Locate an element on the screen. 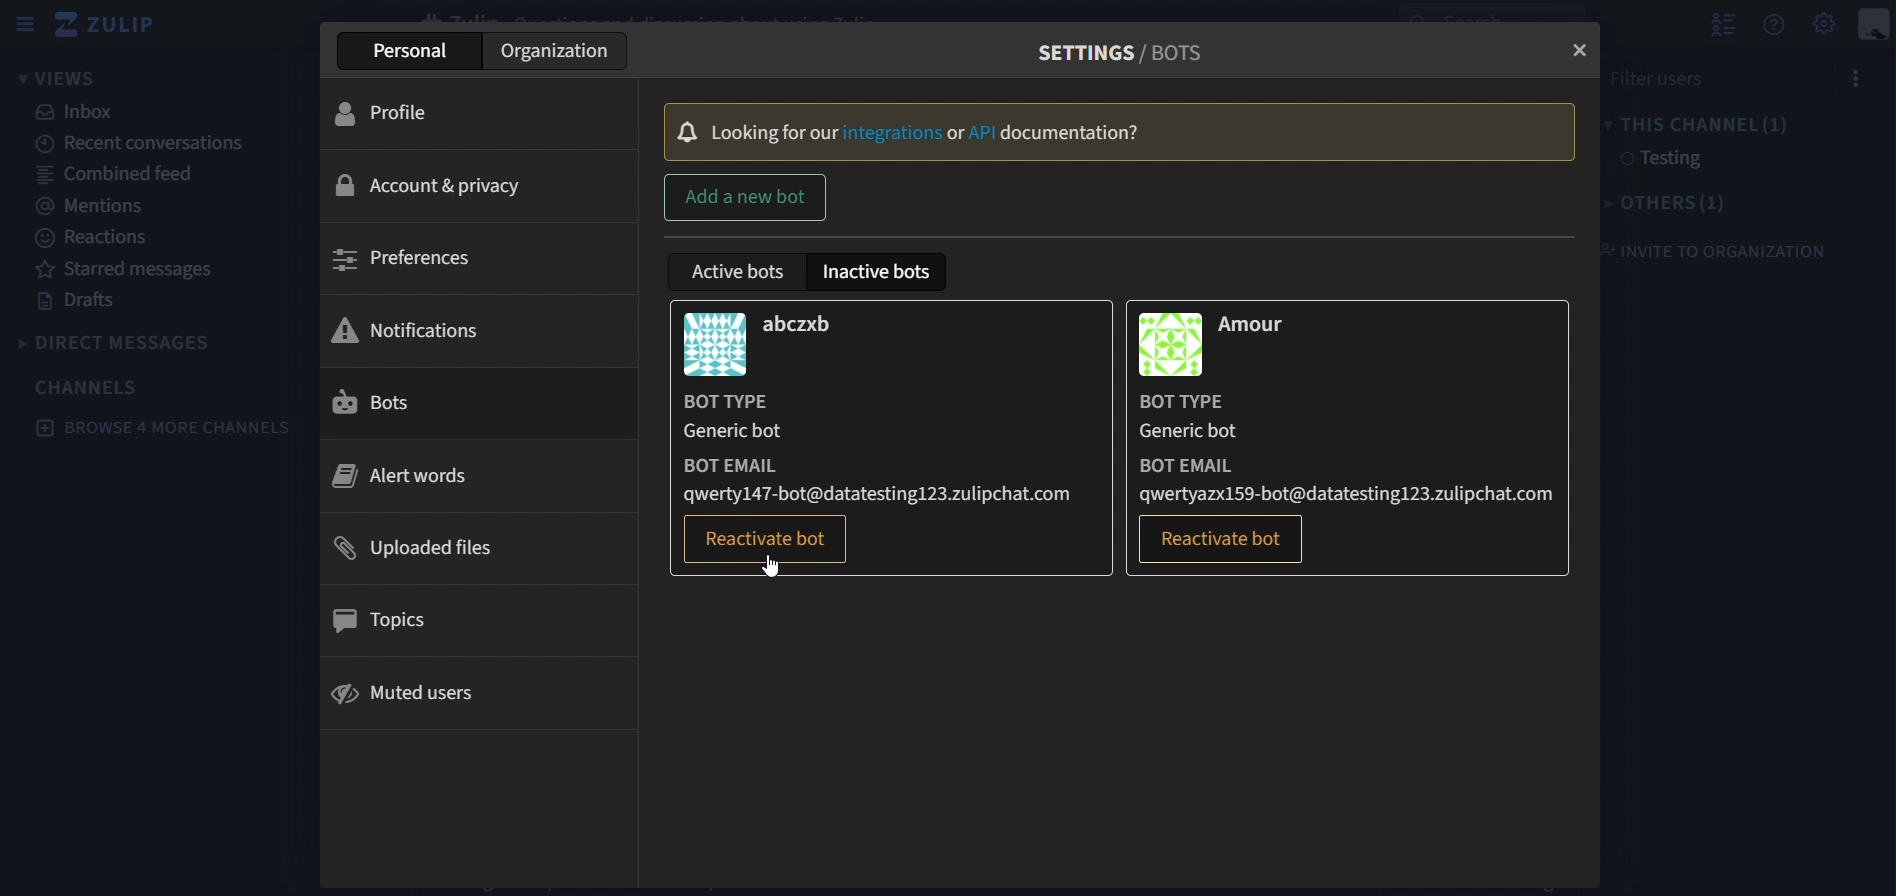 The width and height of the screenshot is (1896, 896). channels is located at coordinates (89, 387).